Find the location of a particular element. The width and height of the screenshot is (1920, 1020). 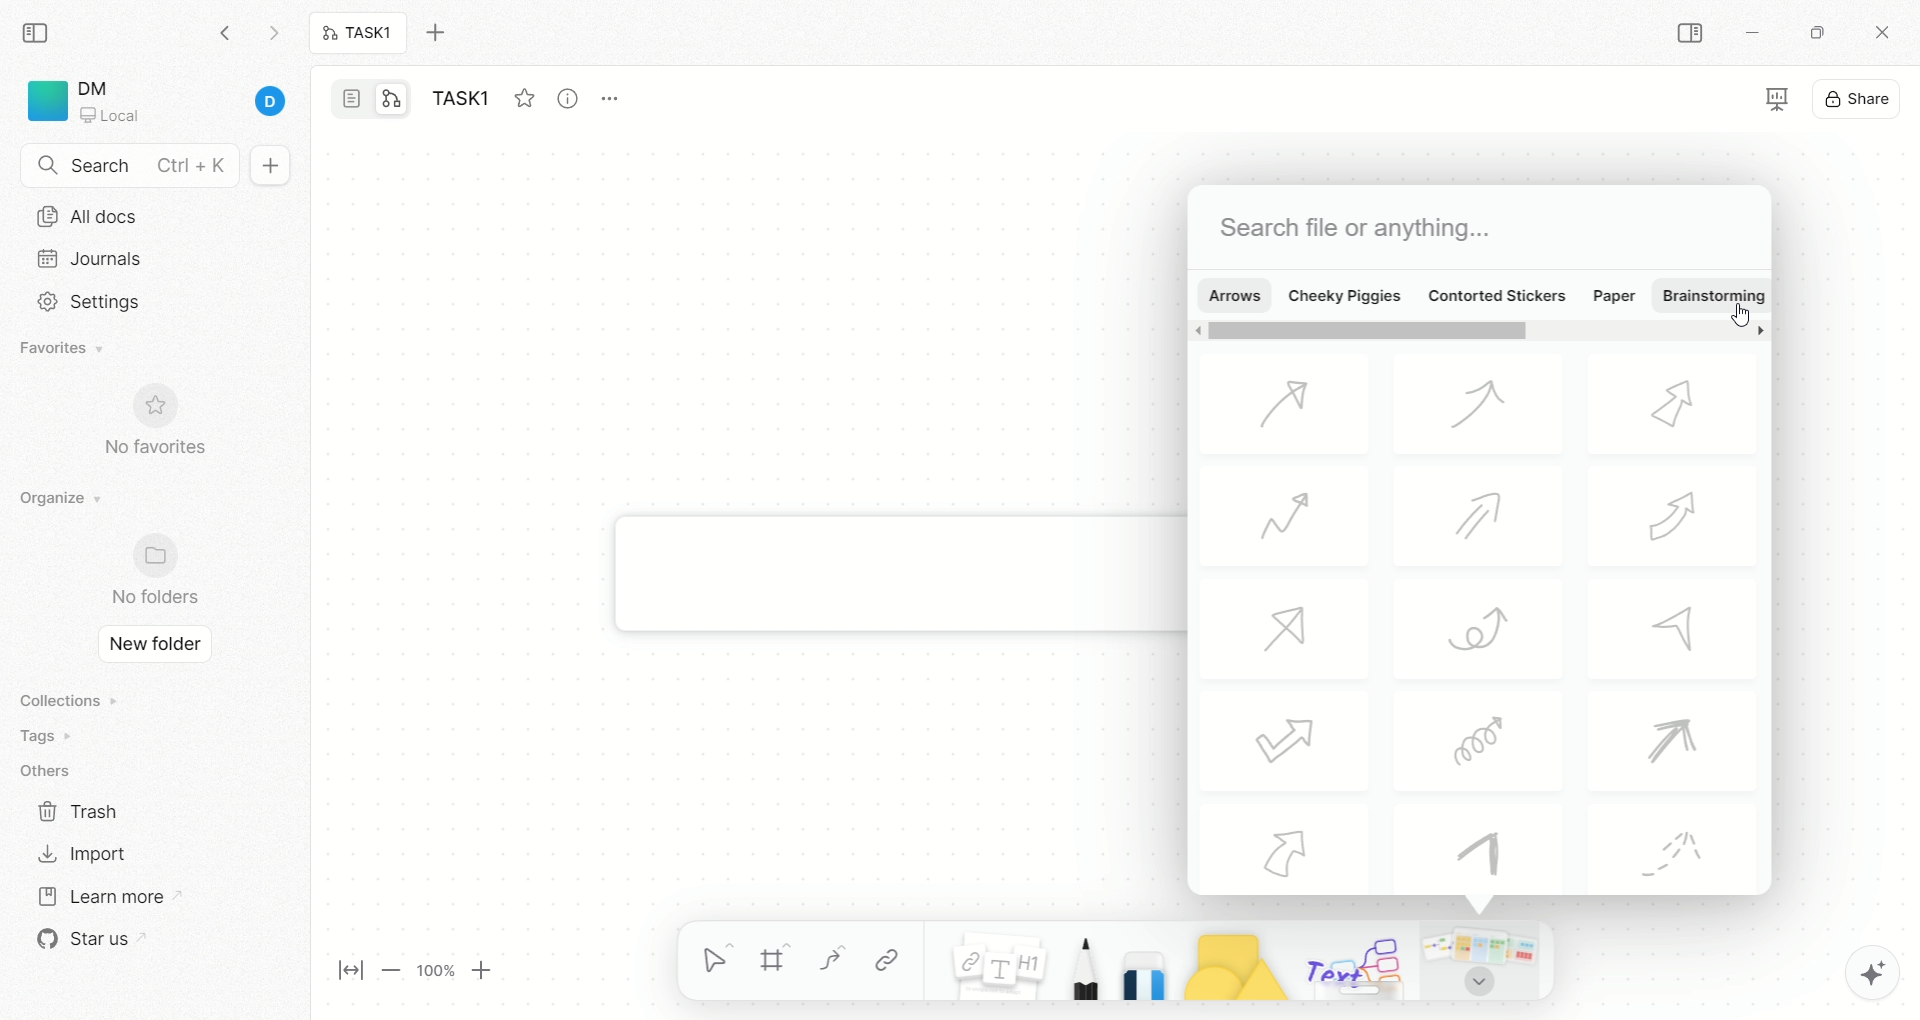

settings is located at coordinates (83, 302).